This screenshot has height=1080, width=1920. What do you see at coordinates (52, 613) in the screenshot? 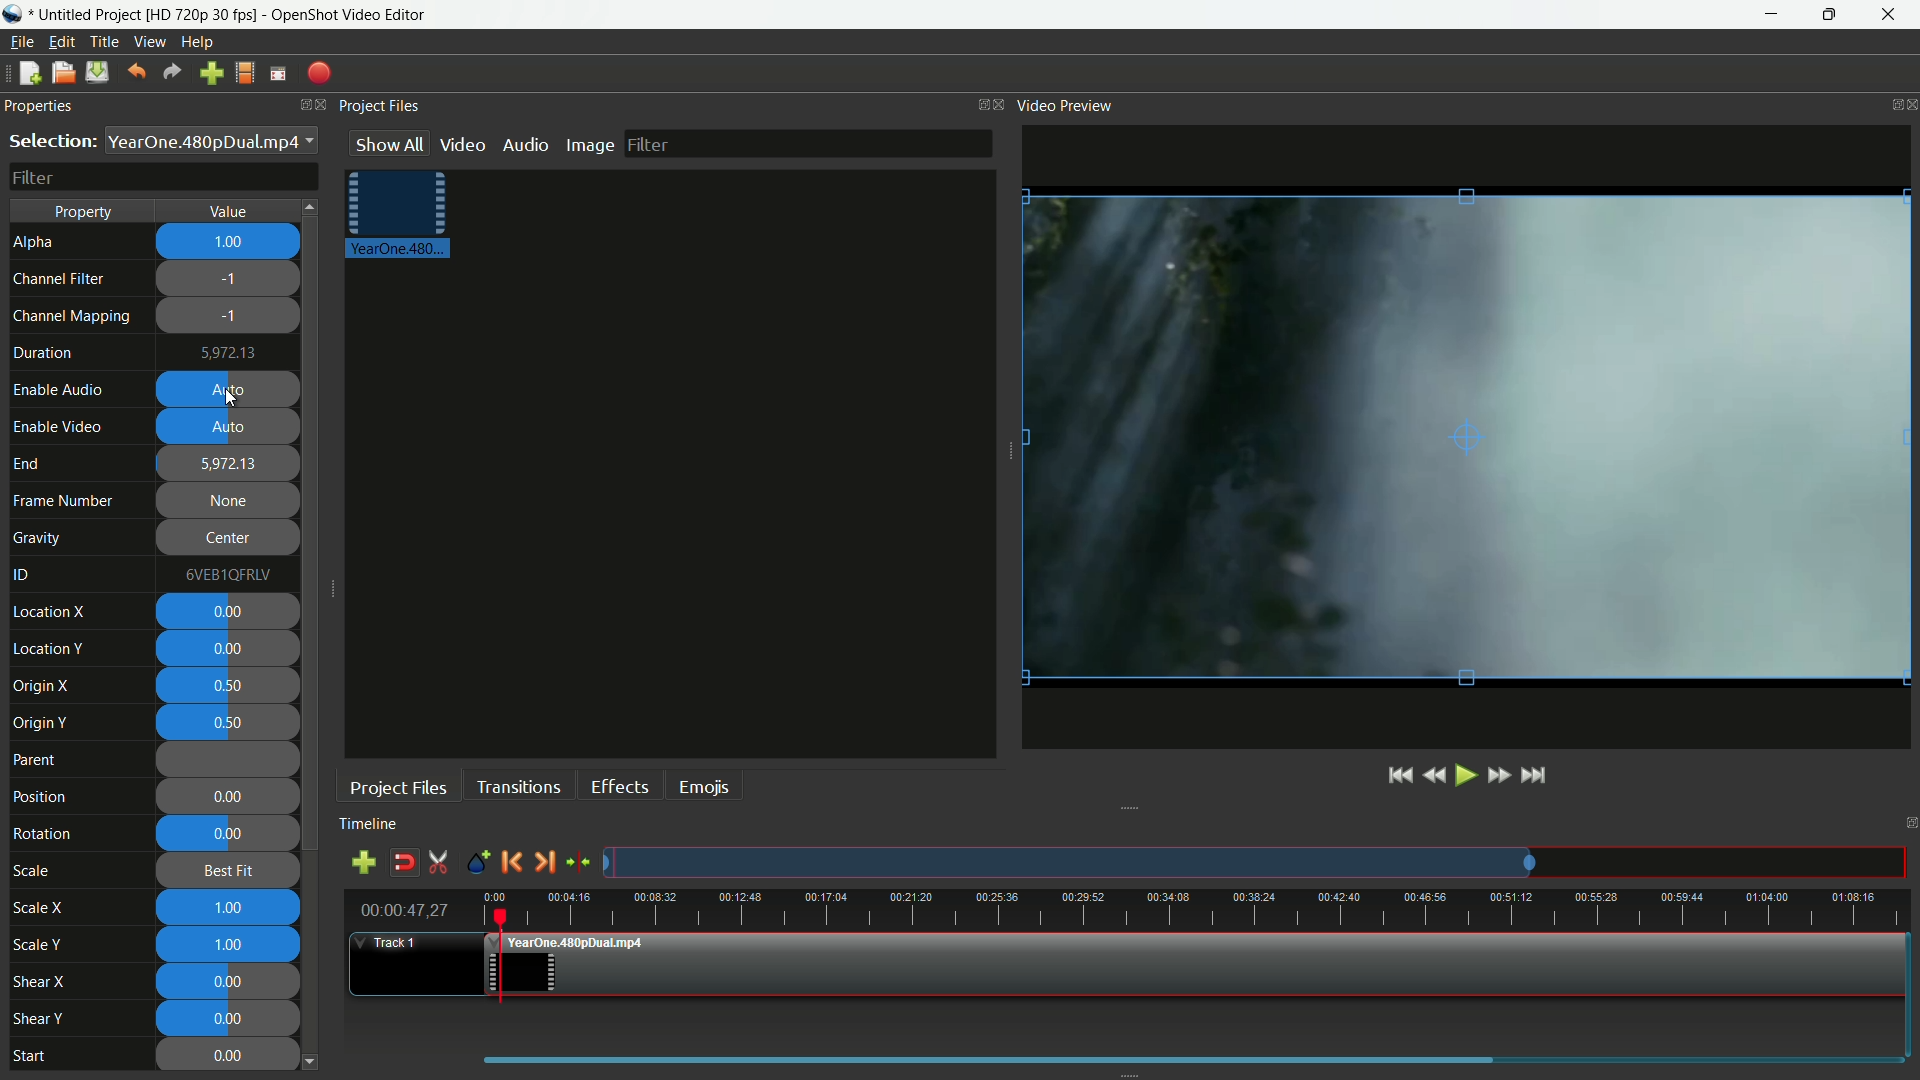
I see `location x` at bounding box center [52, 613].